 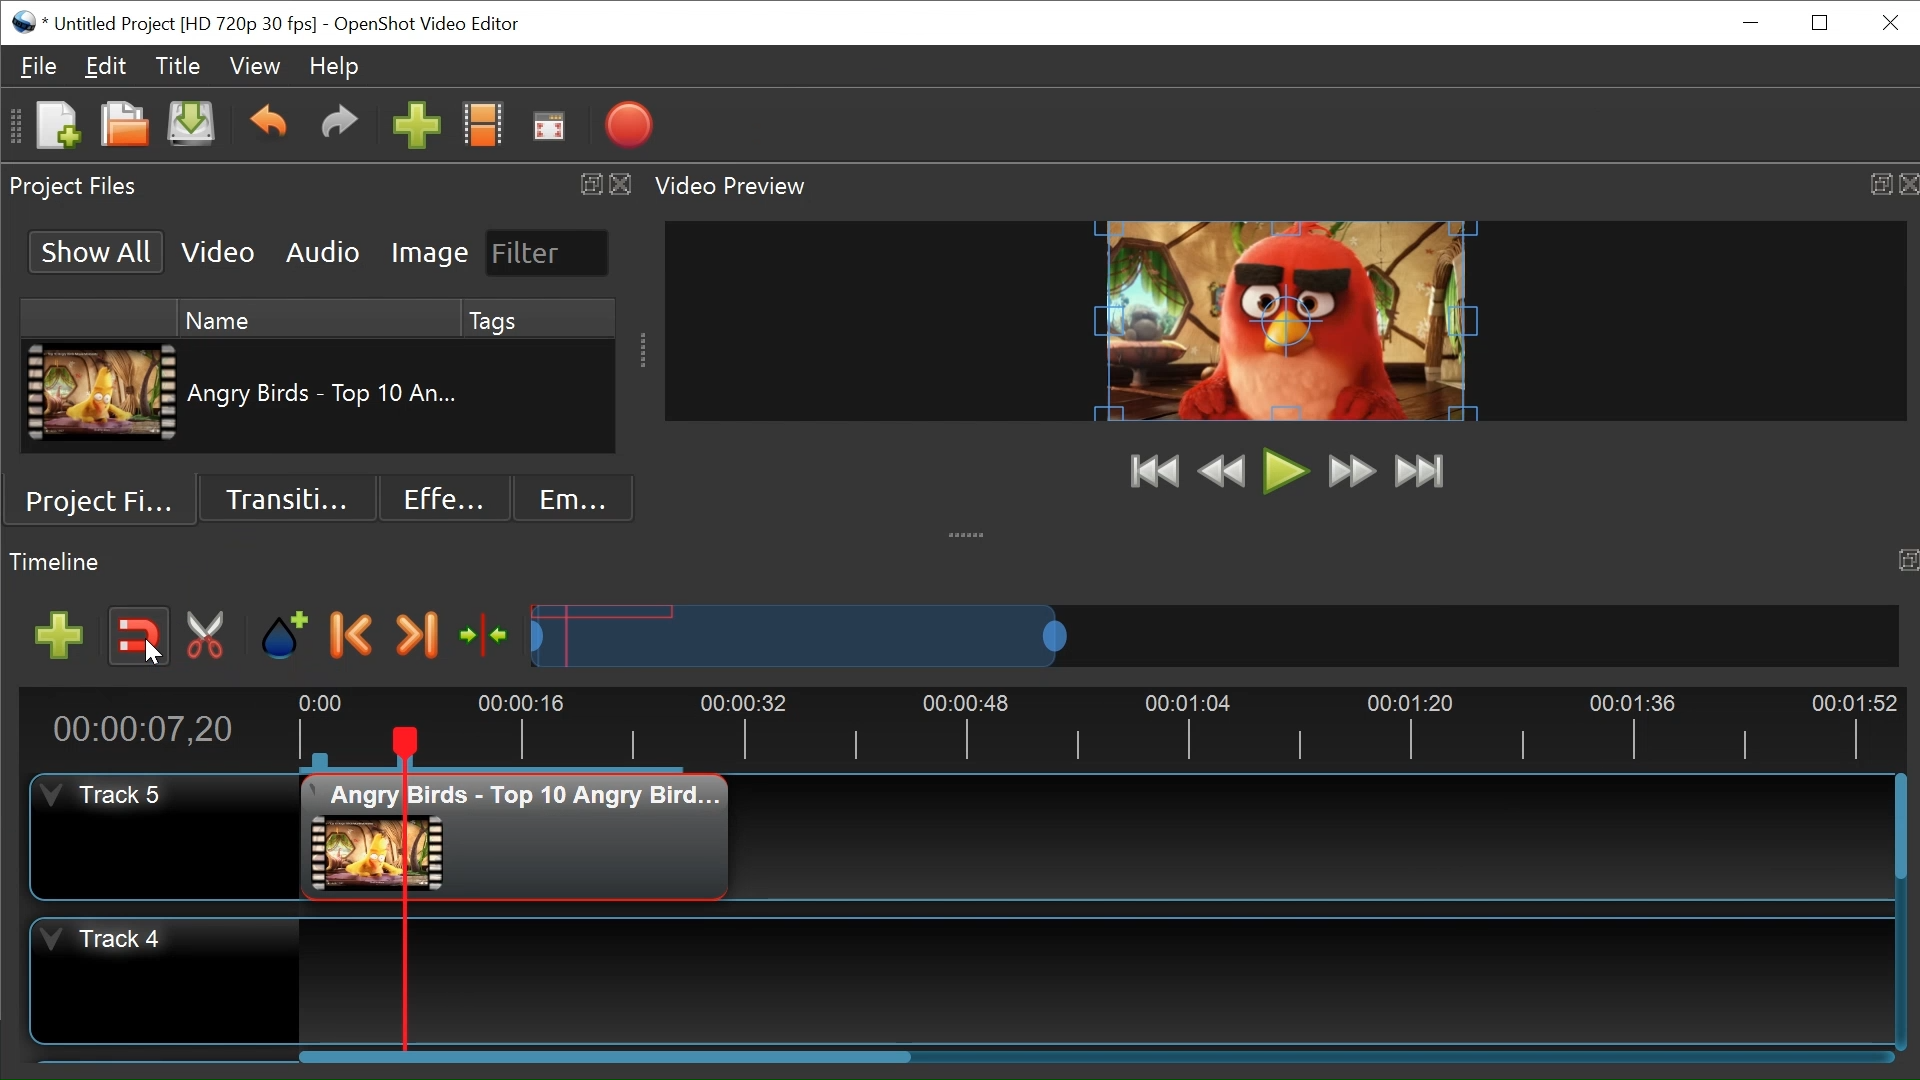 I want to click on Clip, so click(x=100, y=395).